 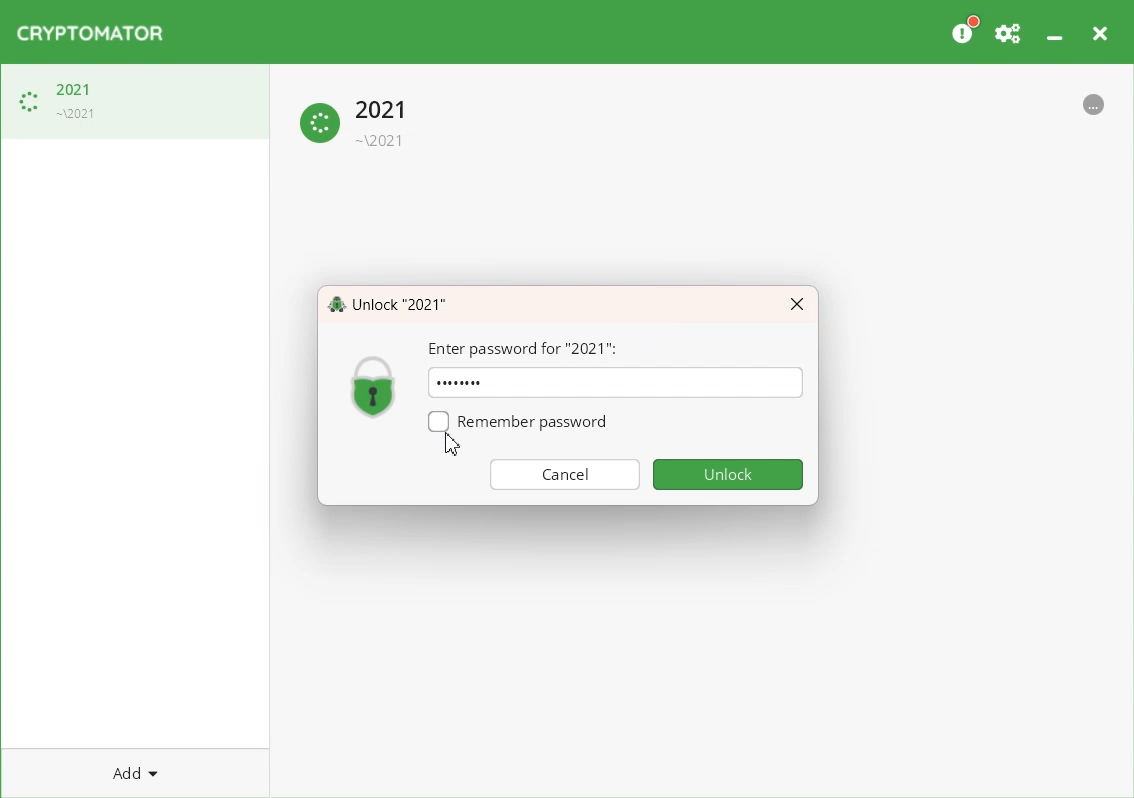 What do you see at coordinates (729, 474) in the screenshot?
I see `Unlock` at bounding box center [729, 474].